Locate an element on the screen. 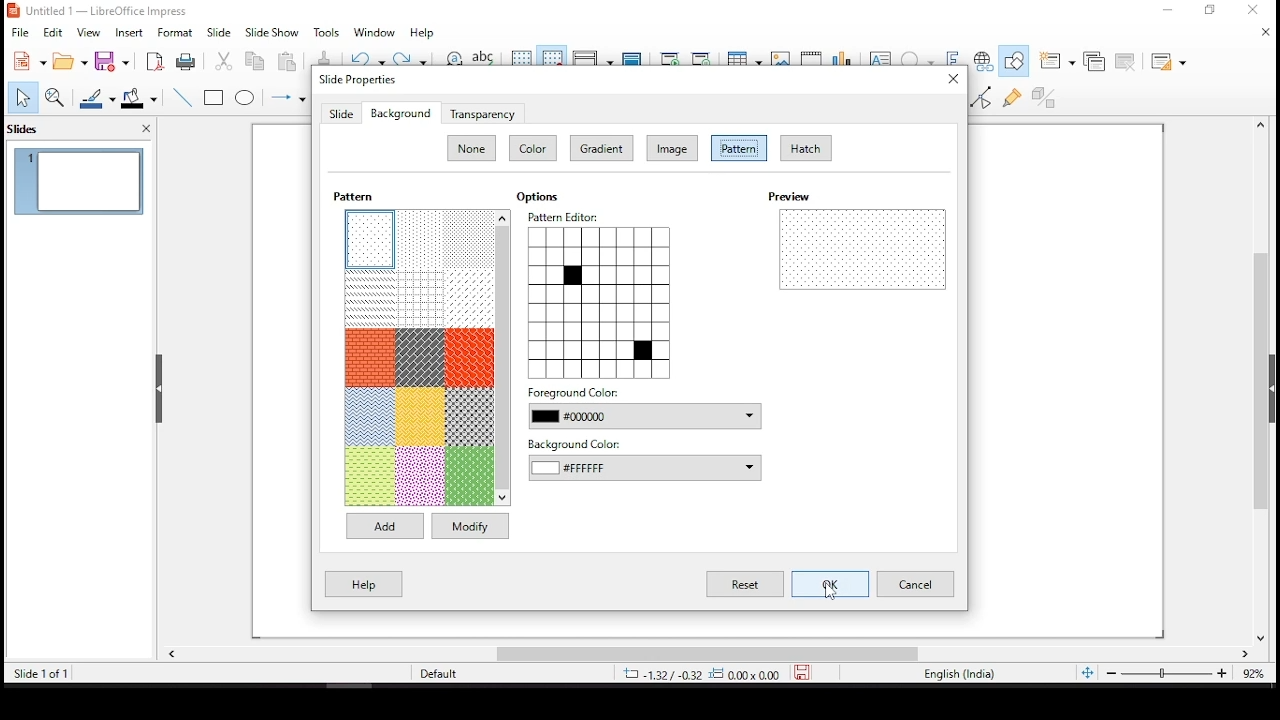 This screenshot has width=1280, height=720. view is located at coordinates (90, 33).